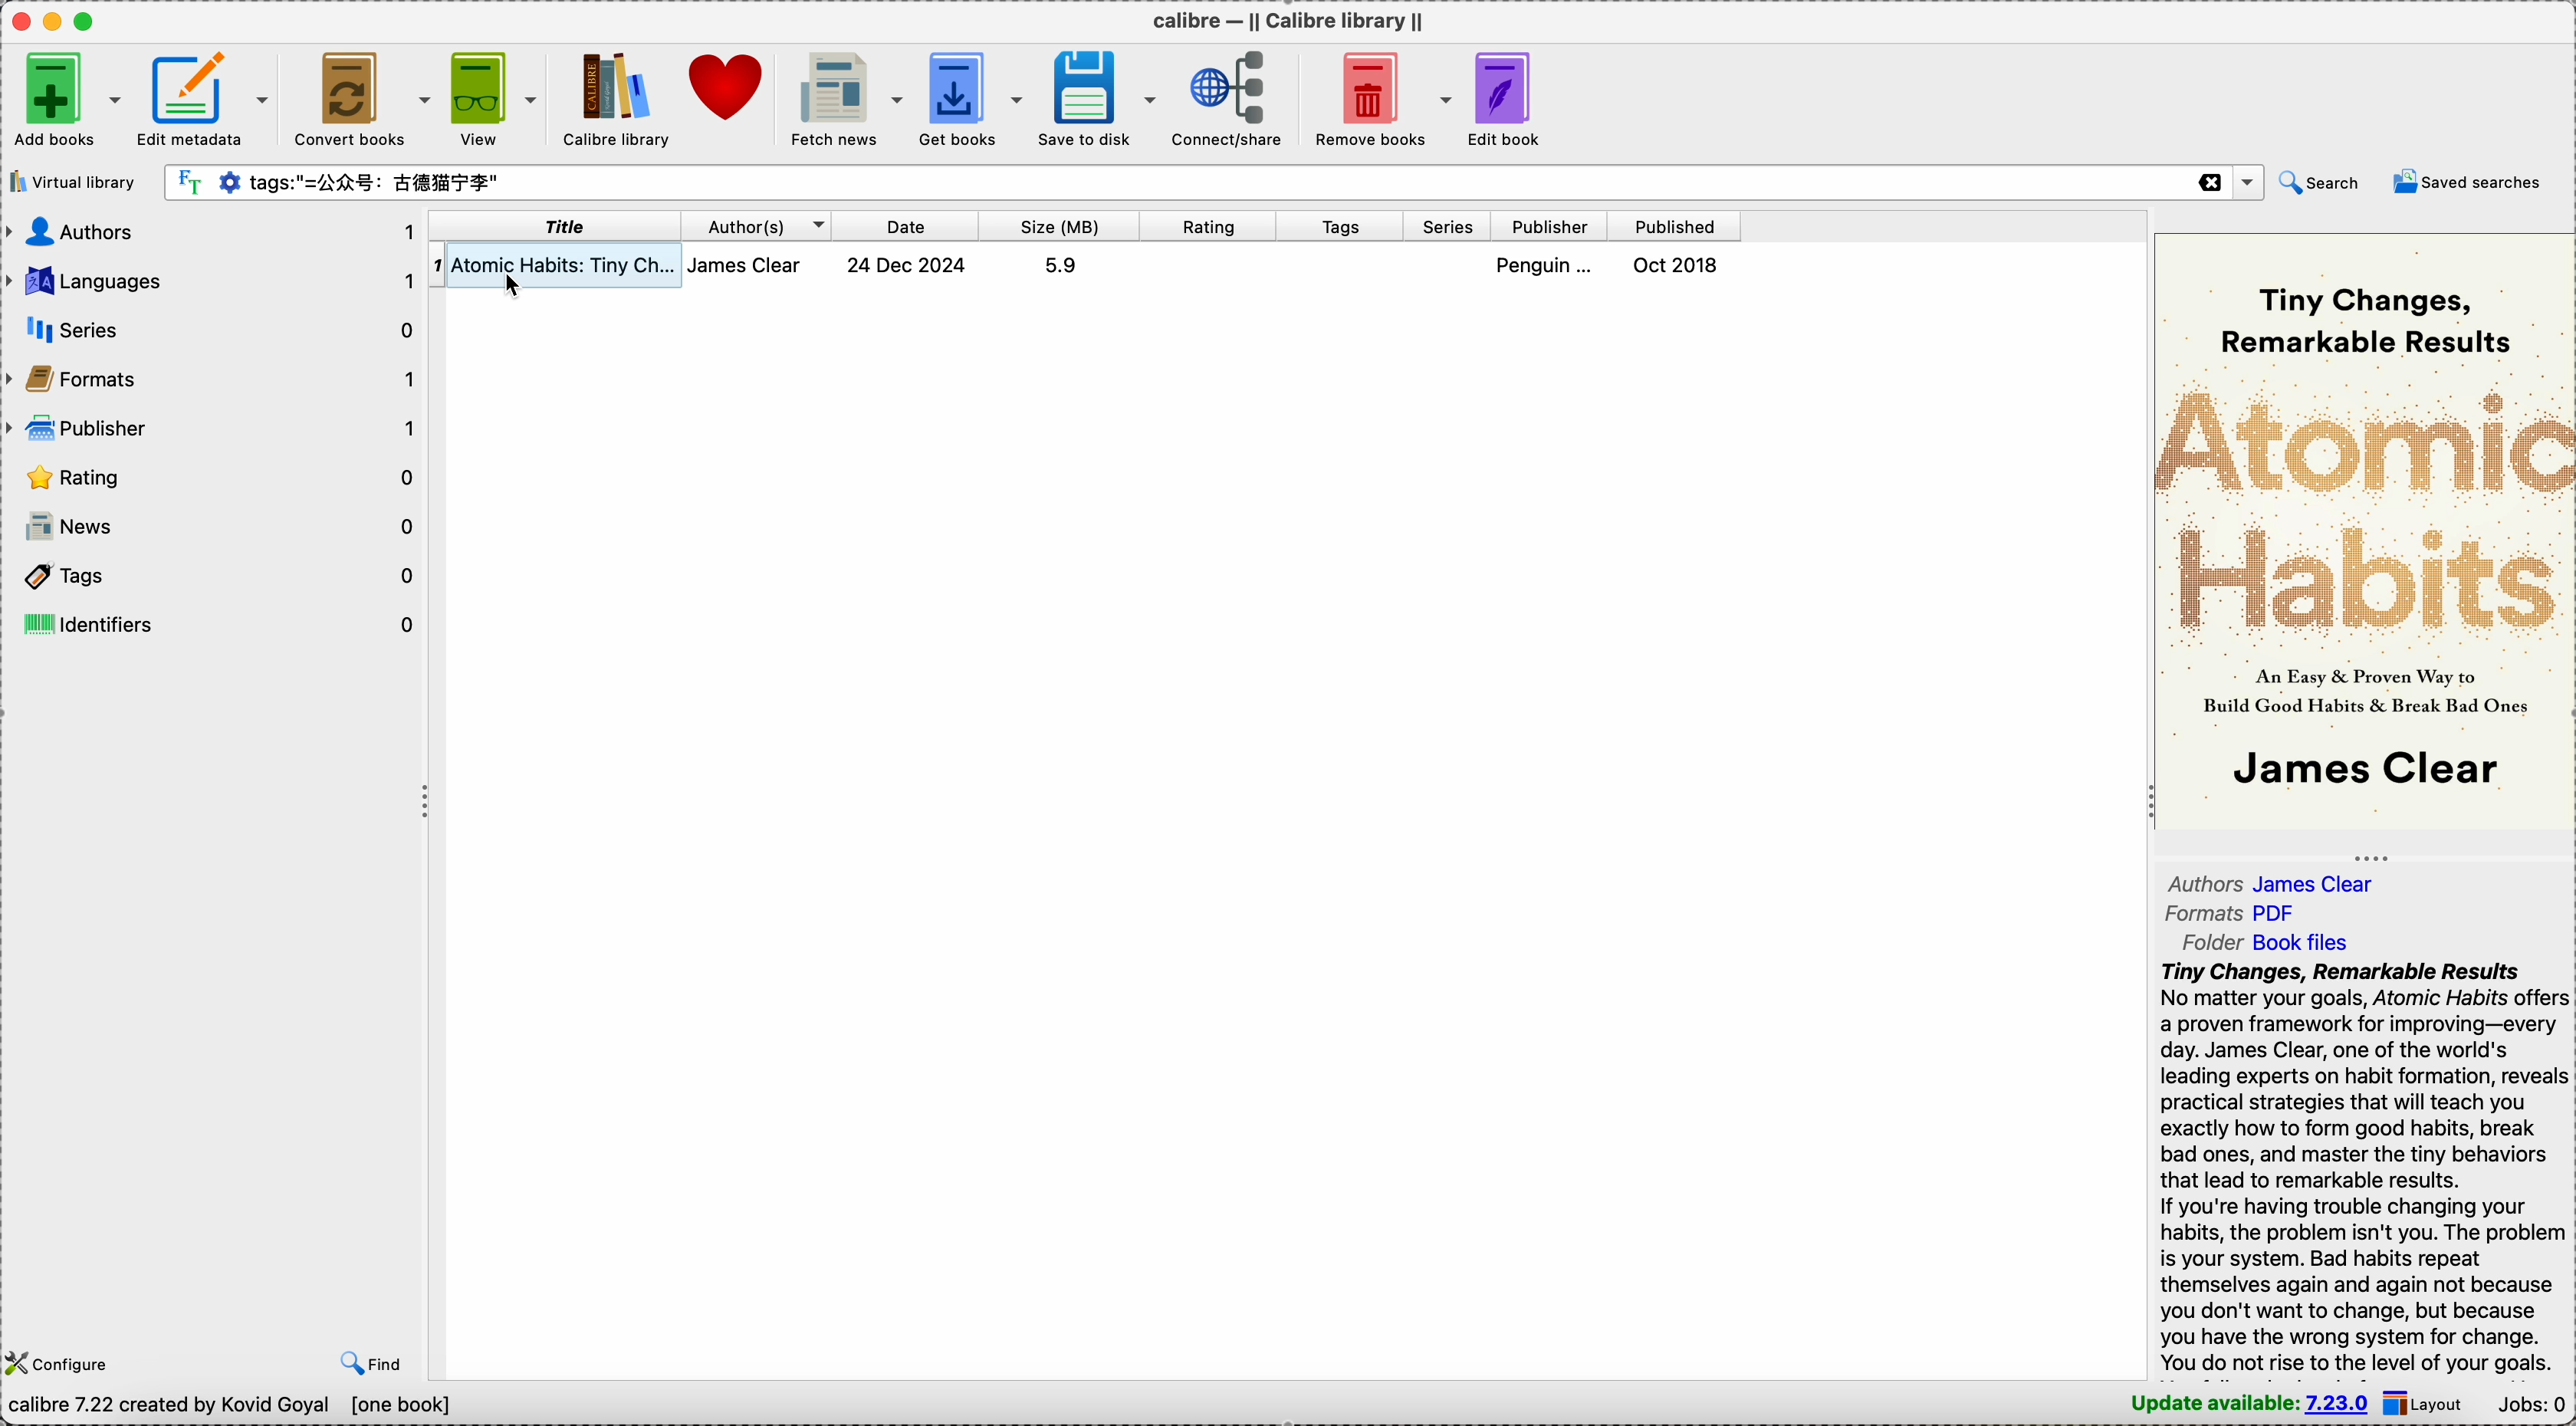  What do you see at coordinates (209, 95) in the screenshot?
I see `edit metadata` at bounding box center [209, 95].